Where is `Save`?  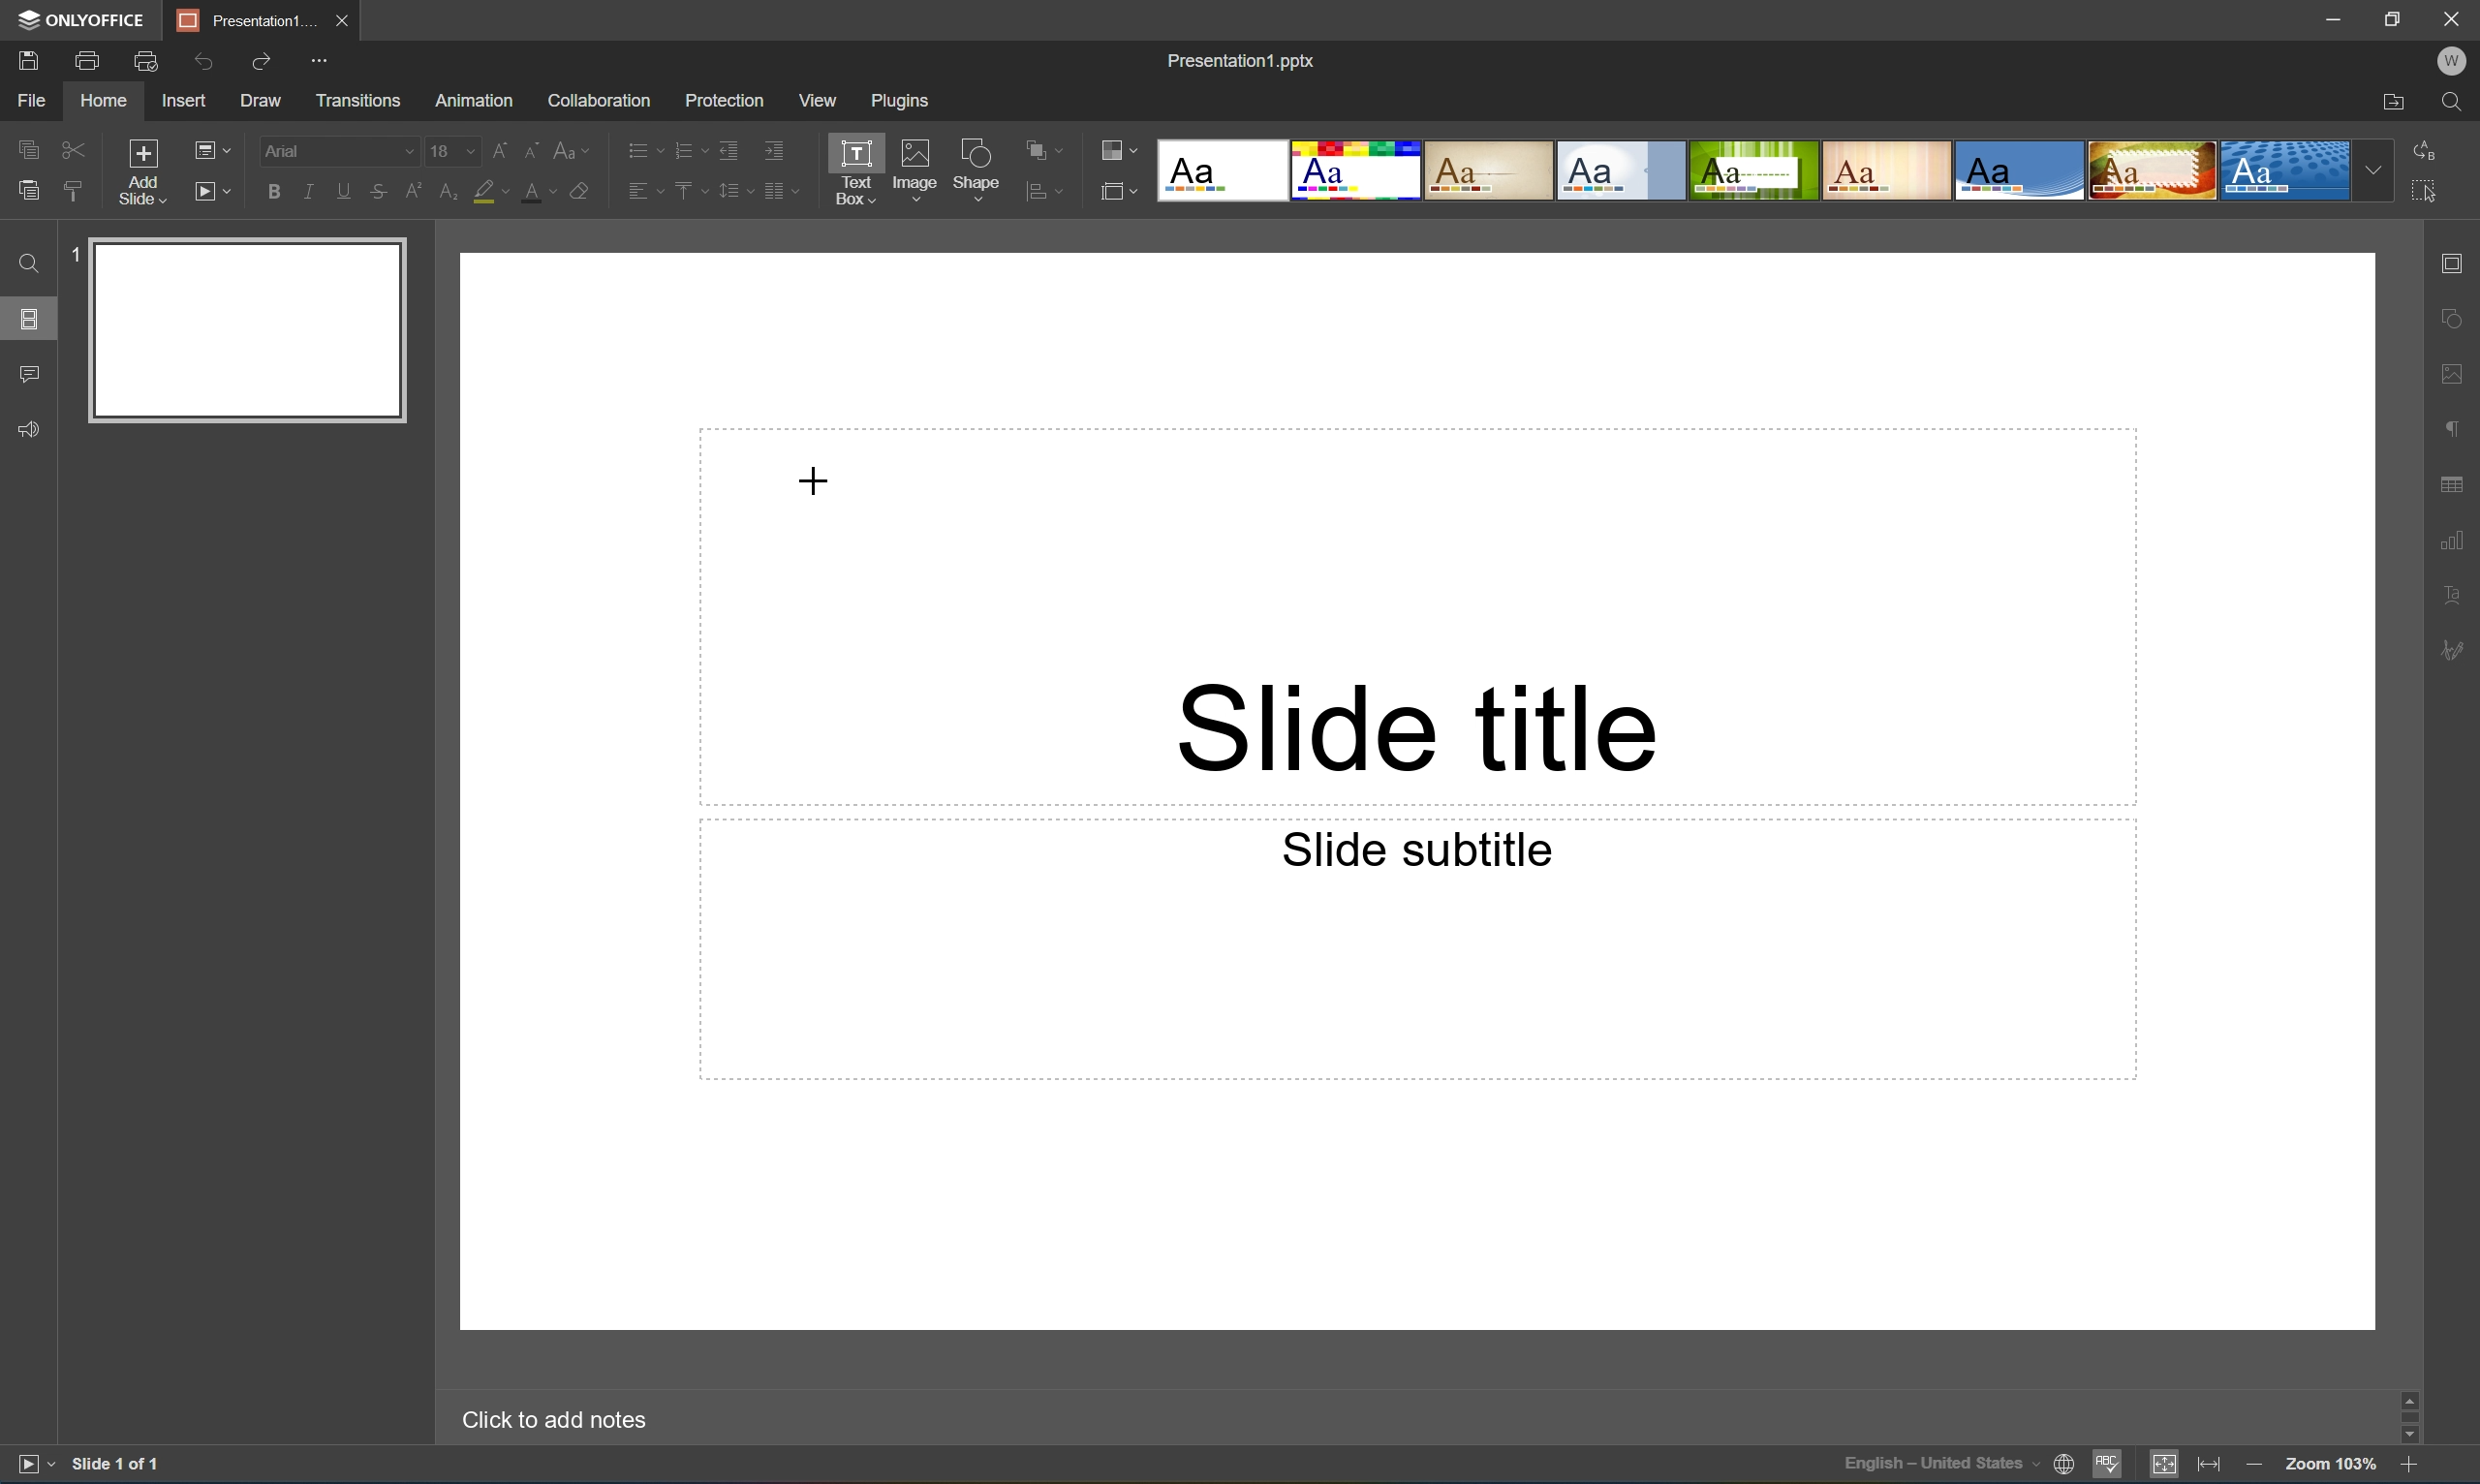
Save is located at coordinates (25, 59).